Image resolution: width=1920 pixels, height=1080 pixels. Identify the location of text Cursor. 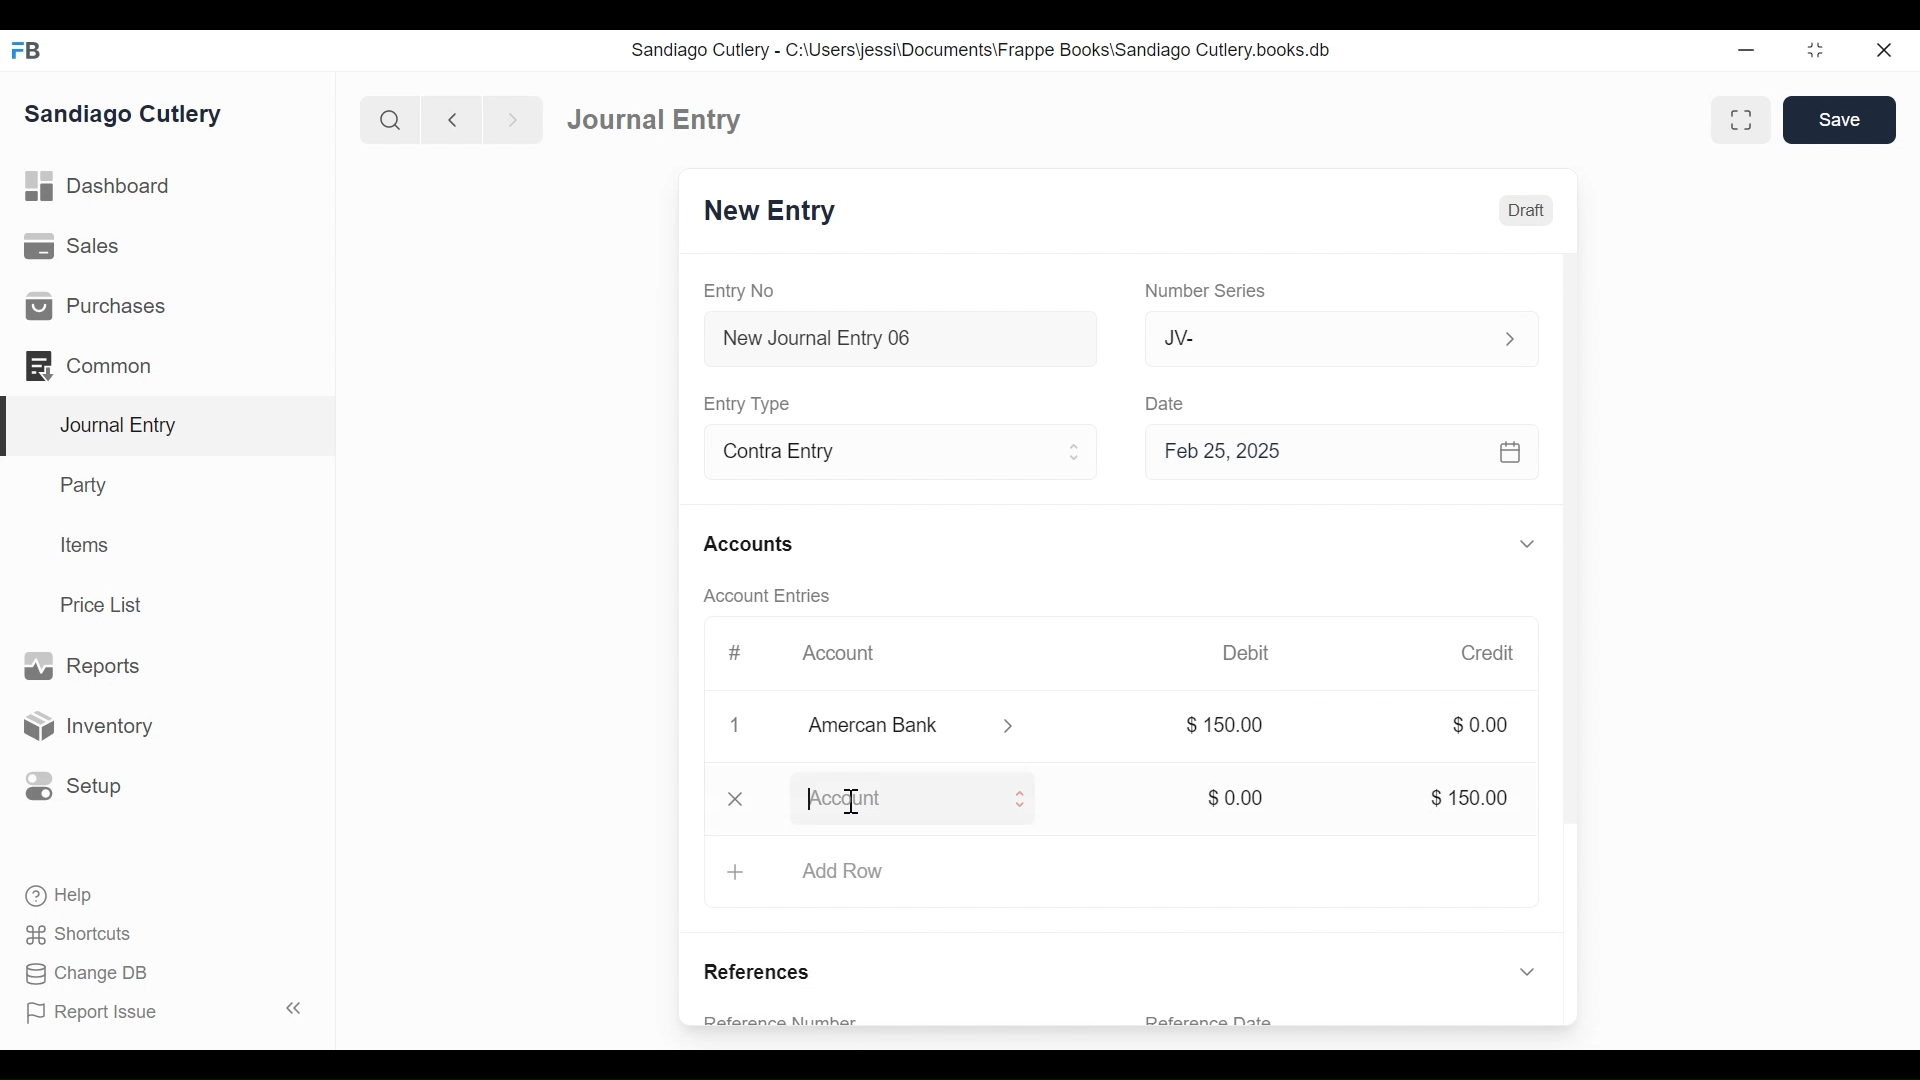
(853, 804).